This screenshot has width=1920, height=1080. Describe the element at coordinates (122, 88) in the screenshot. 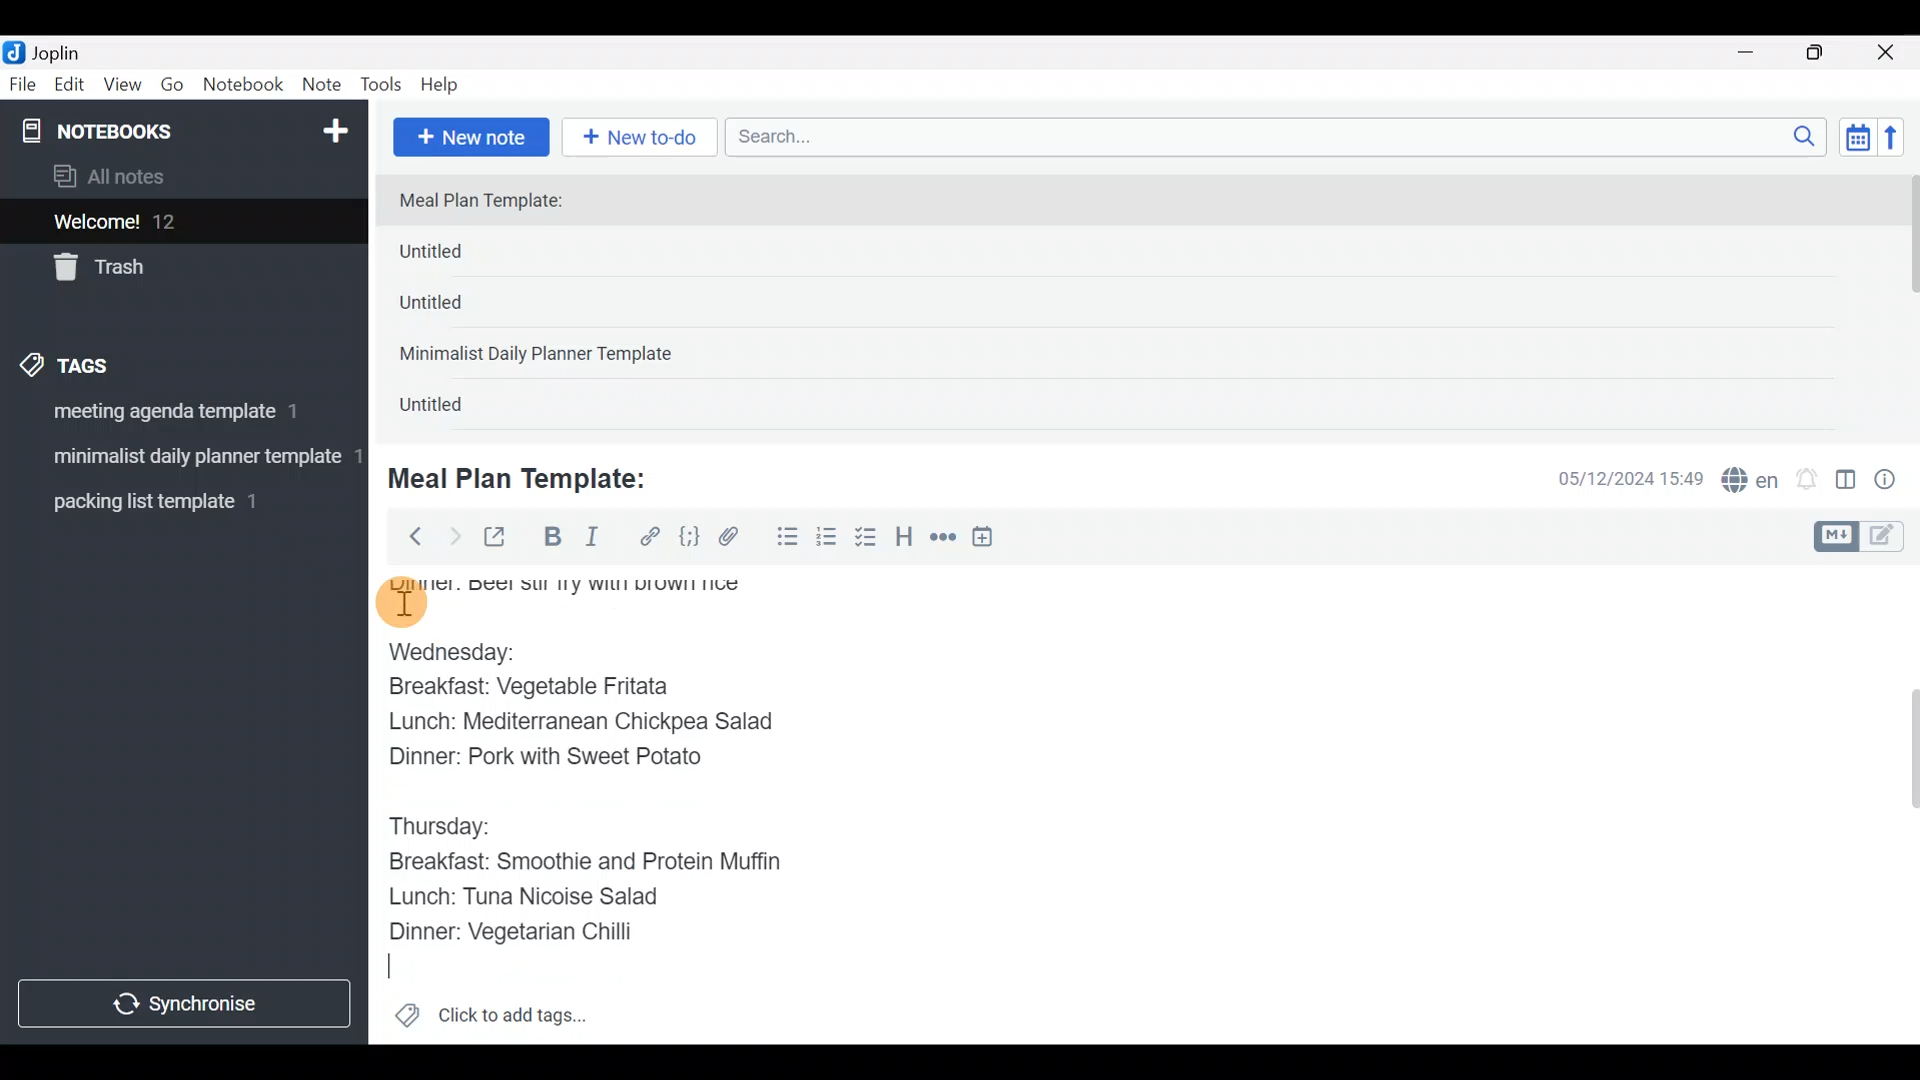

I see `View` at that location.